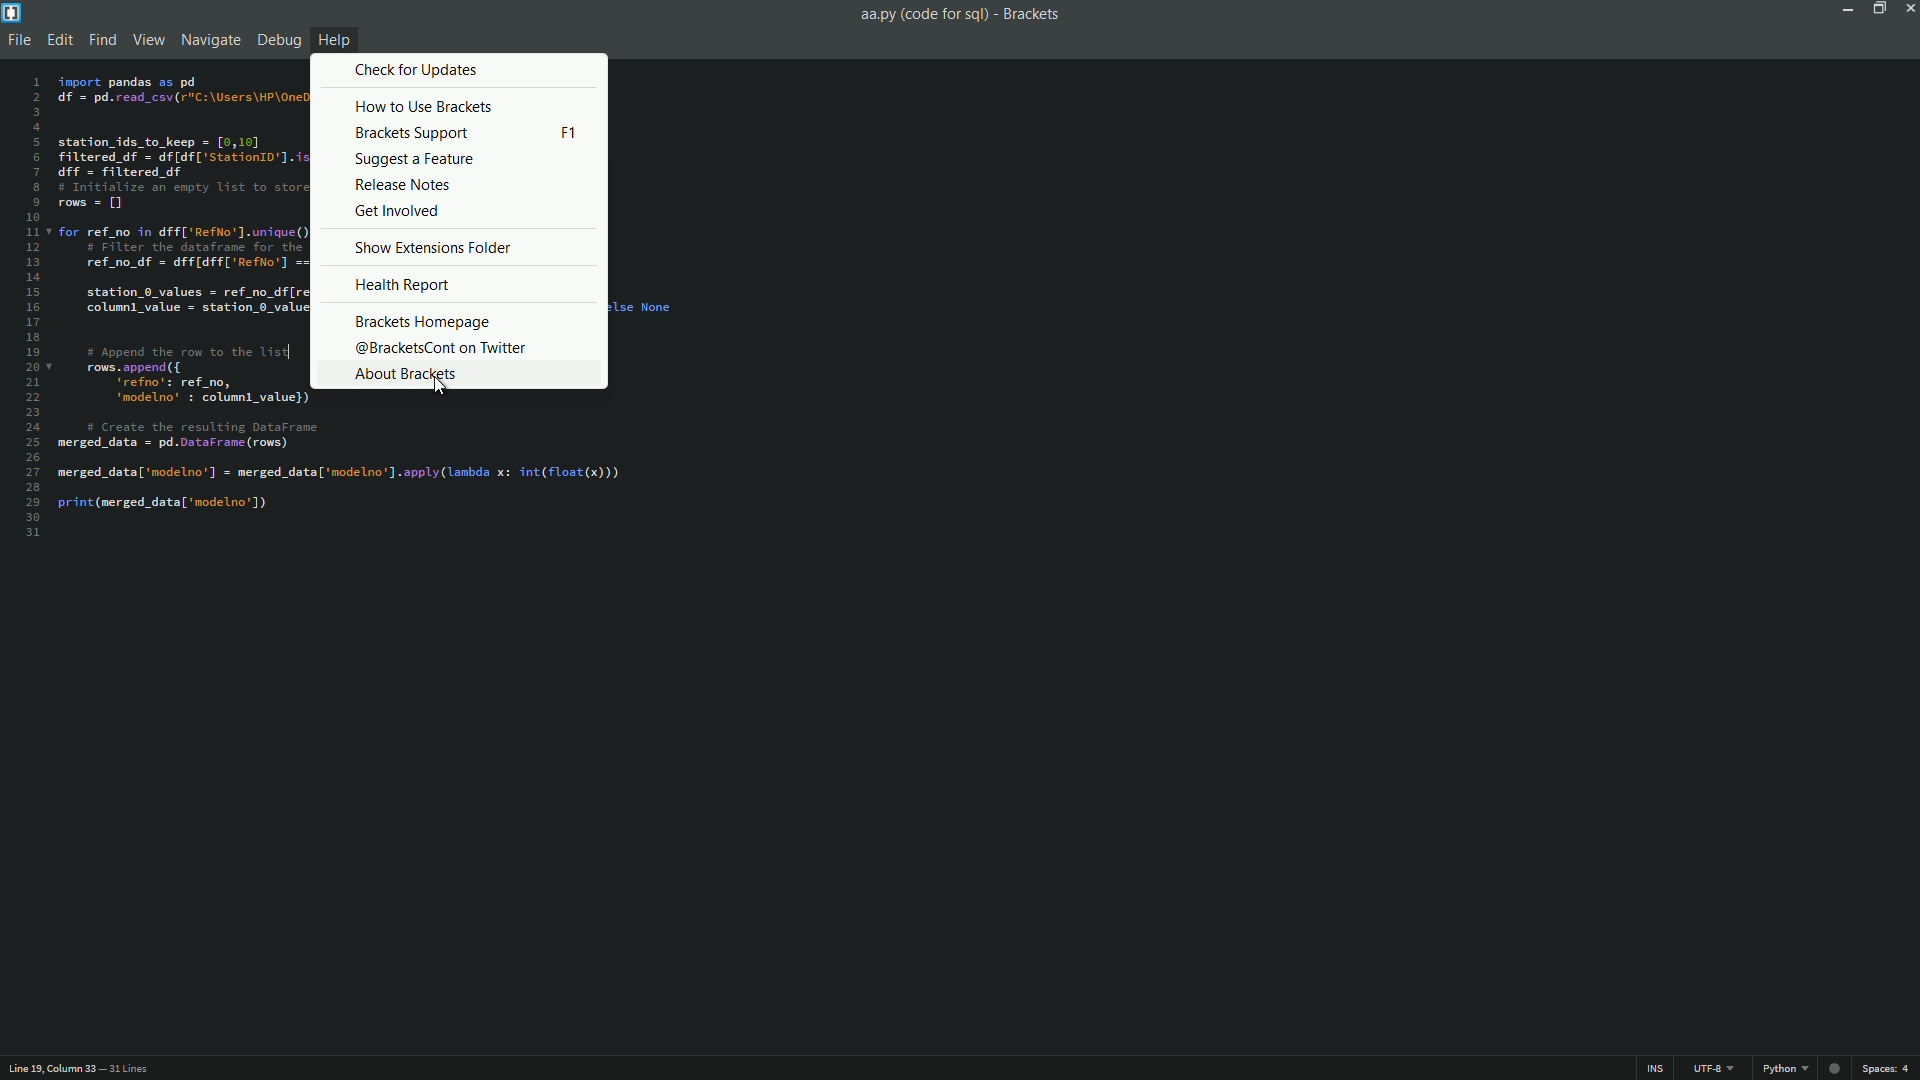 The image size is (1920, 1080). Describe the element at coordinates (59, 39) in the screenshot. I see `edit menu` at that location.